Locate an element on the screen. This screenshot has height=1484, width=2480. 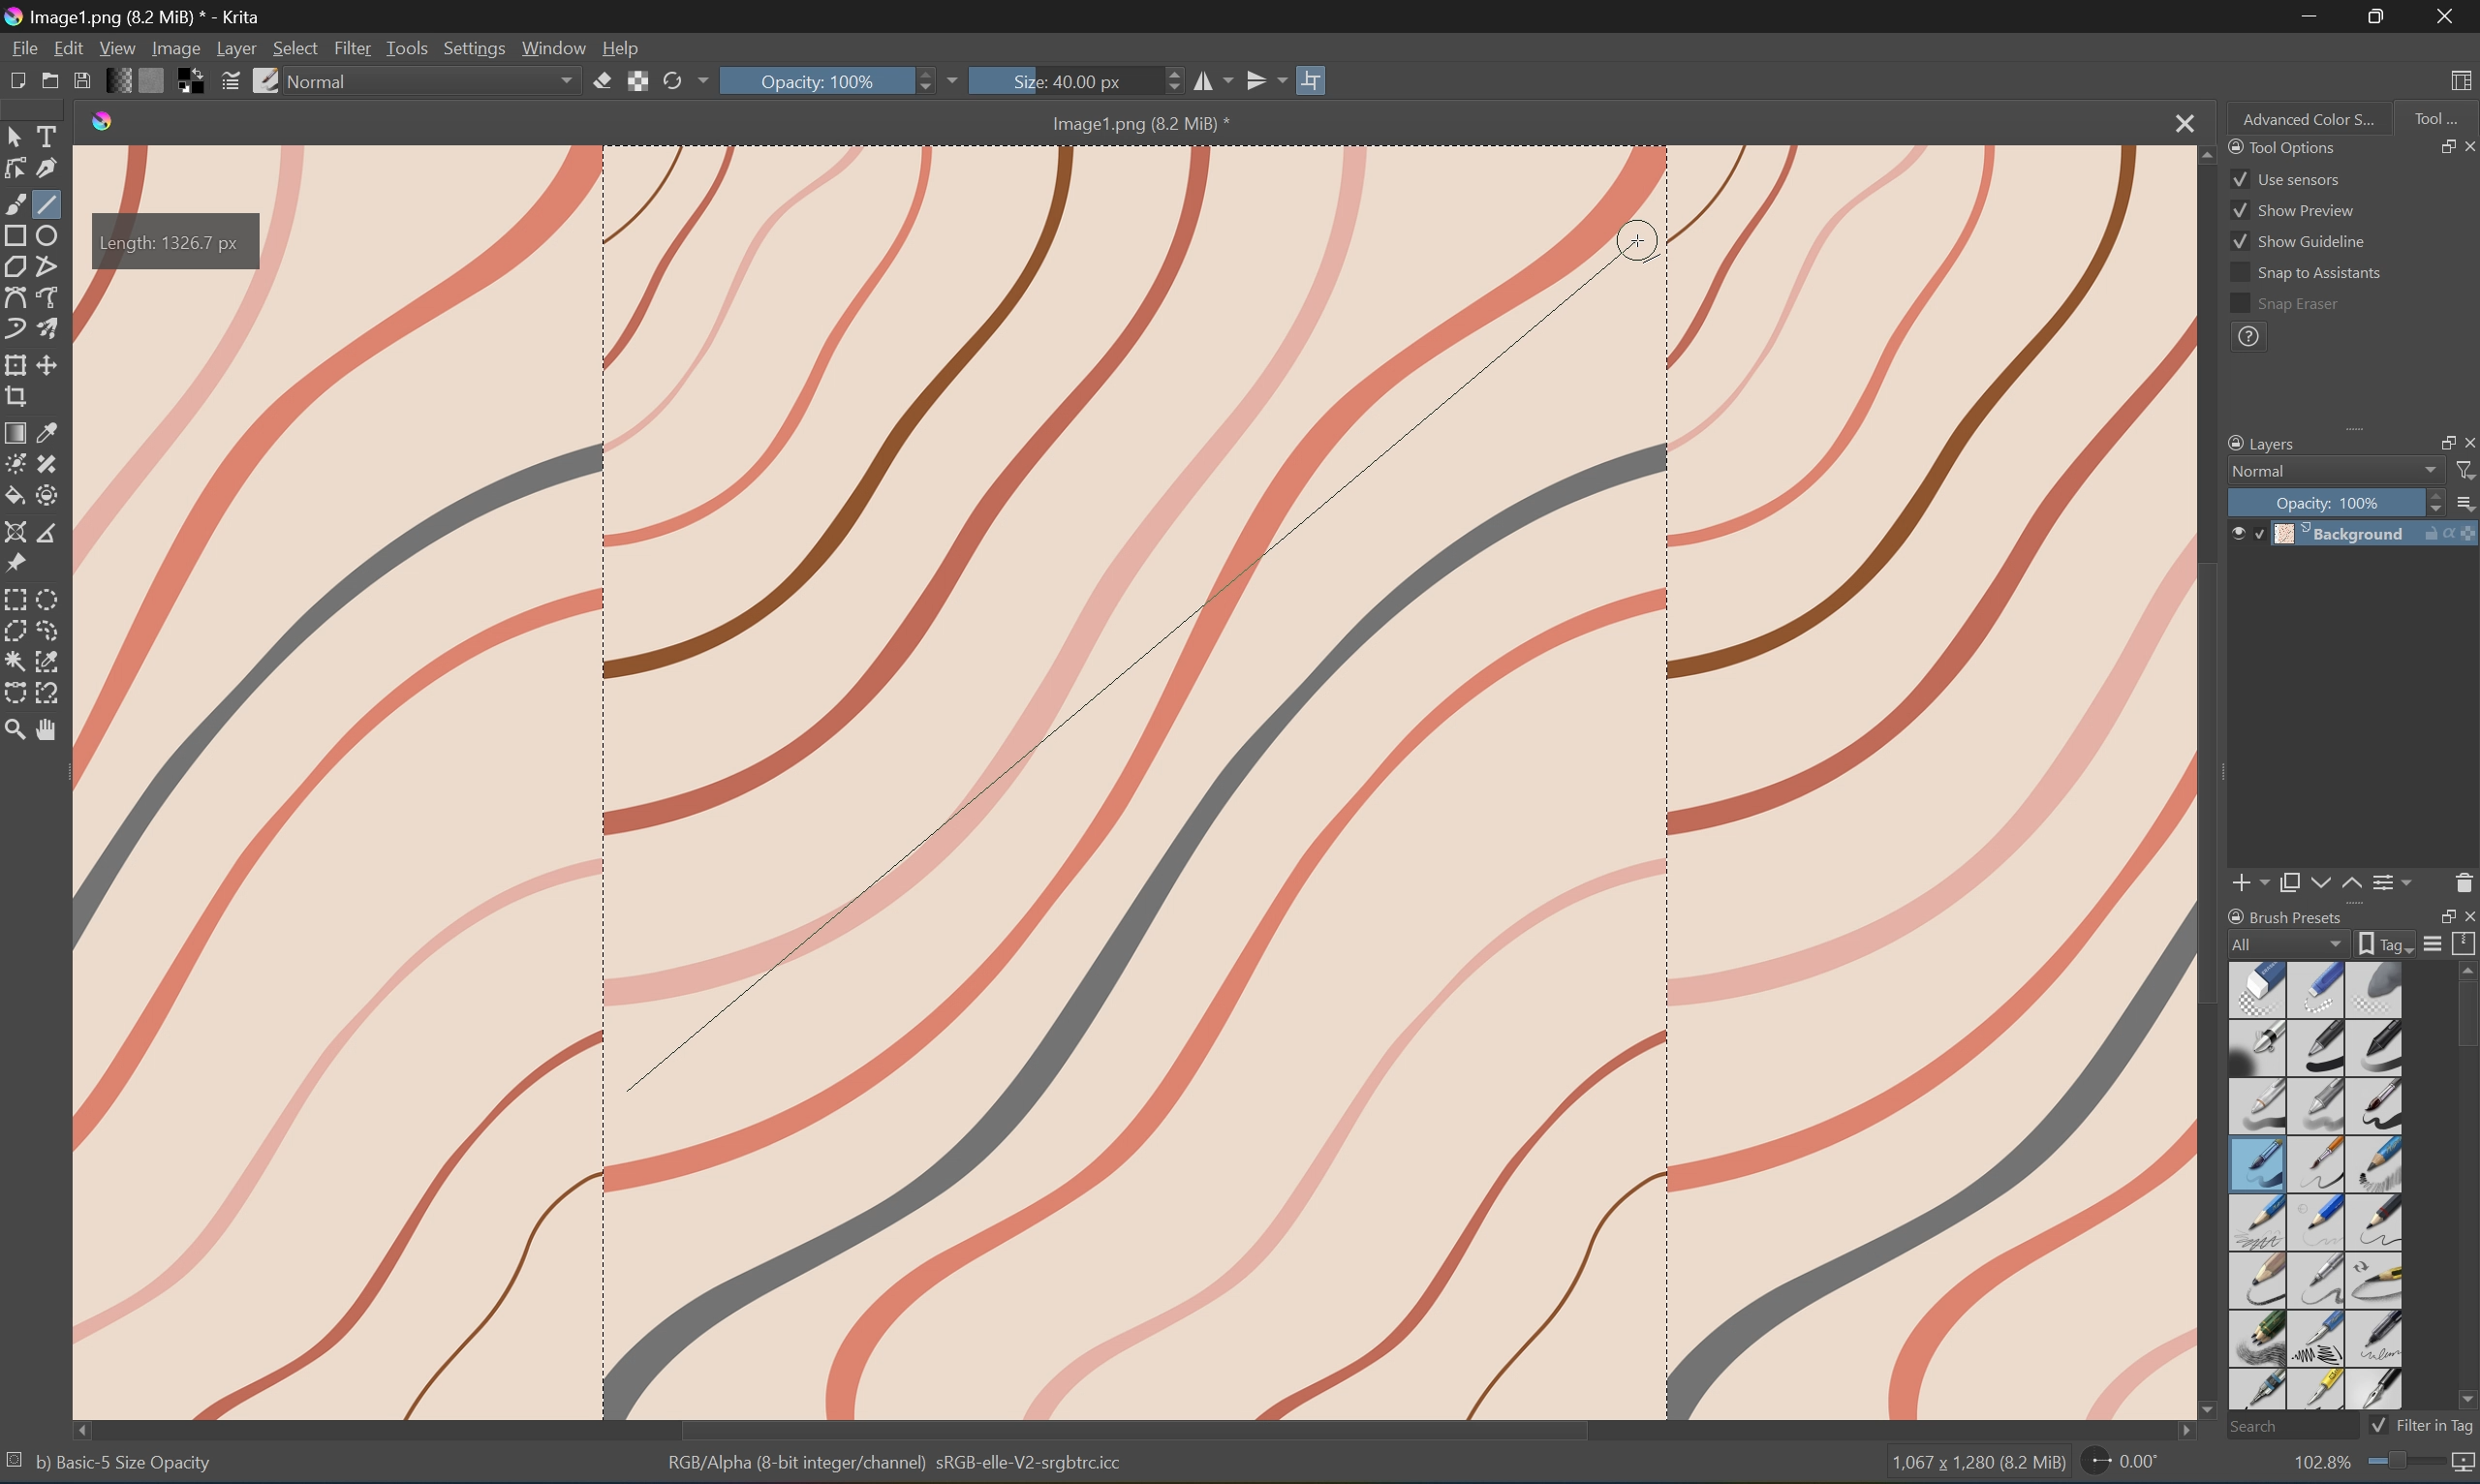
Fill gradients is located at coordinates (123, 82).